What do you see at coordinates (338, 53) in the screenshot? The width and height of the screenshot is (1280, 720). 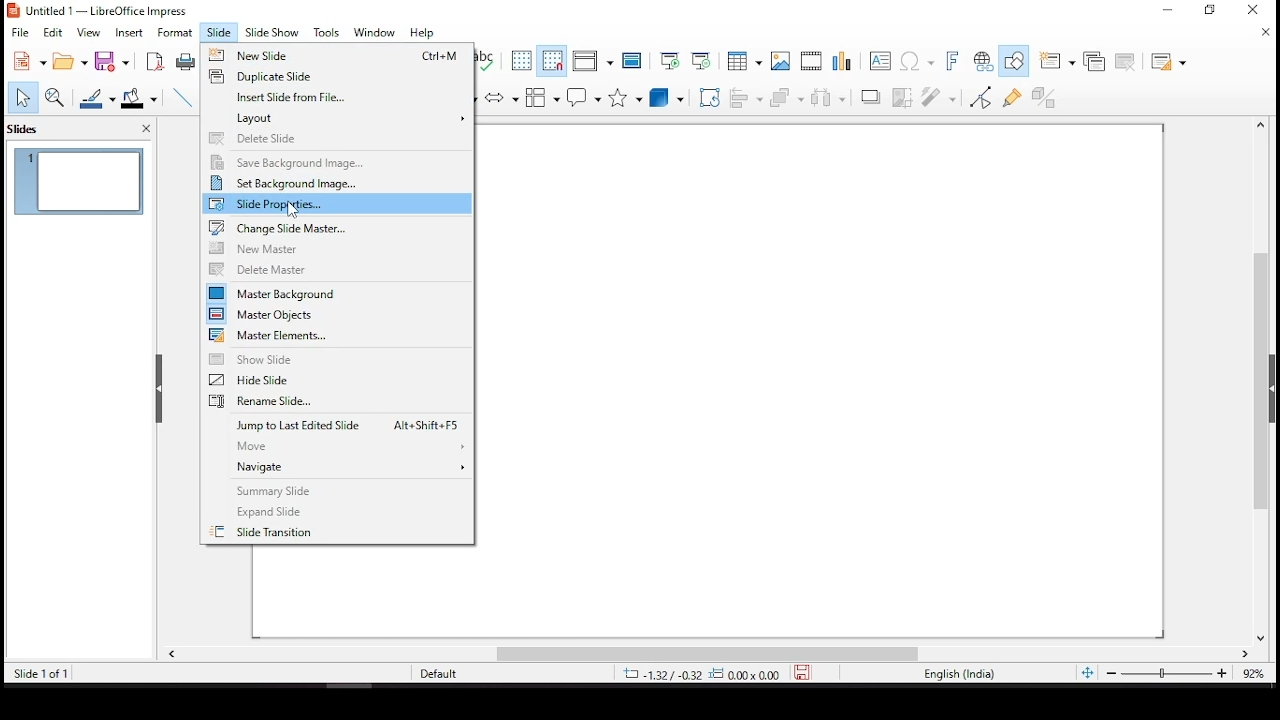 I see `new slide` at bounding box center [338, 53].